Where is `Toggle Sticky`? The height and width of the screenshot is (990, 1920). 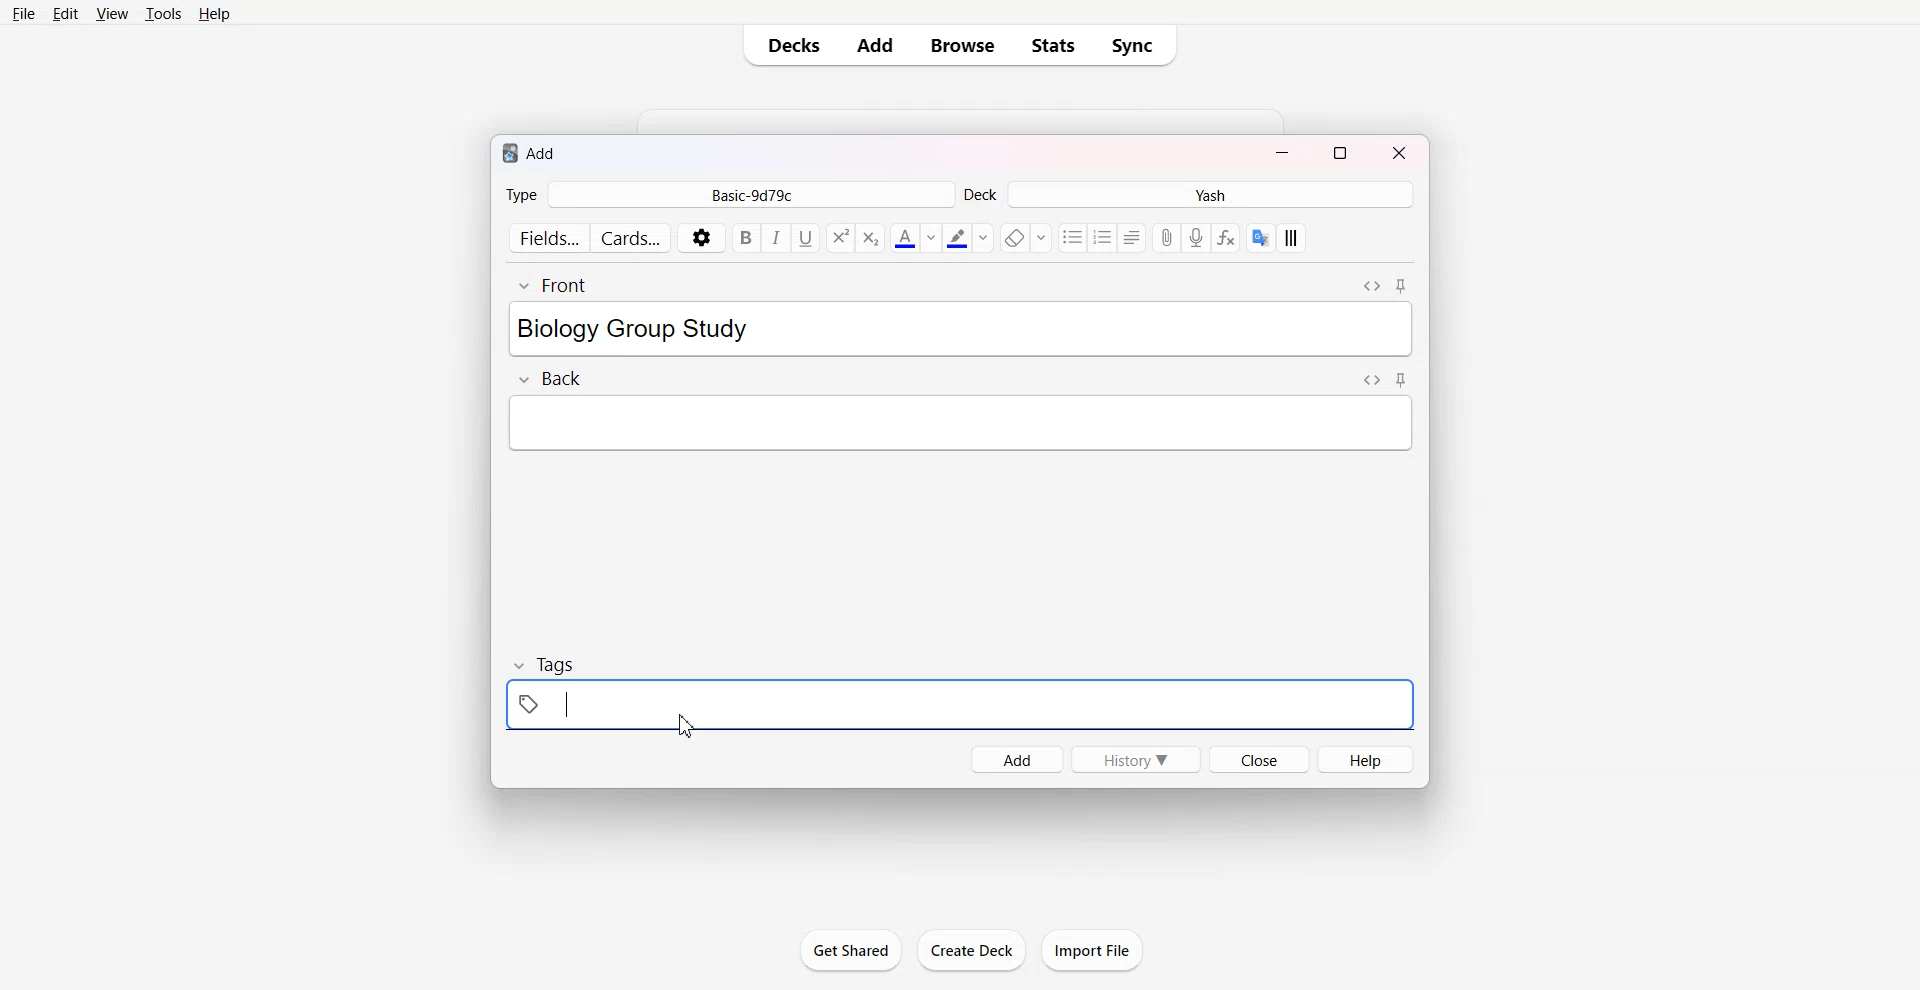 Toggle Sticky is located at coordinates (1401, 379).